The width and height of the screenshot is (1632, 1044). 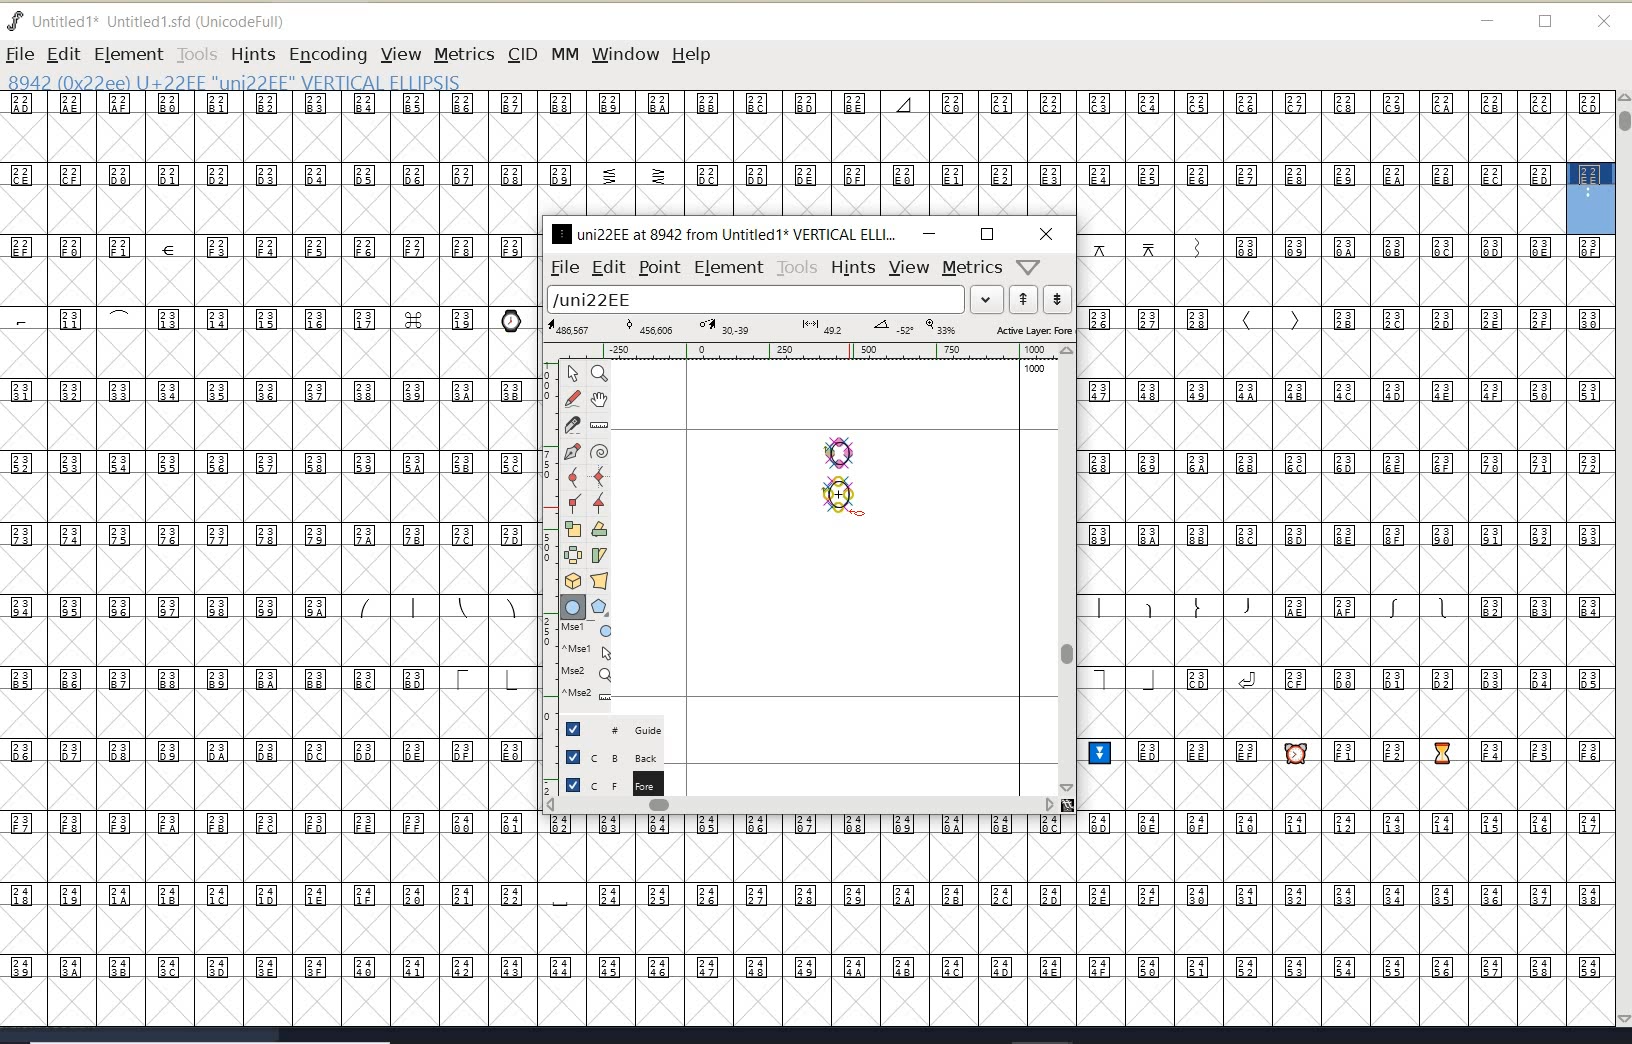 I want to click on background, so click(x=615, y=756).